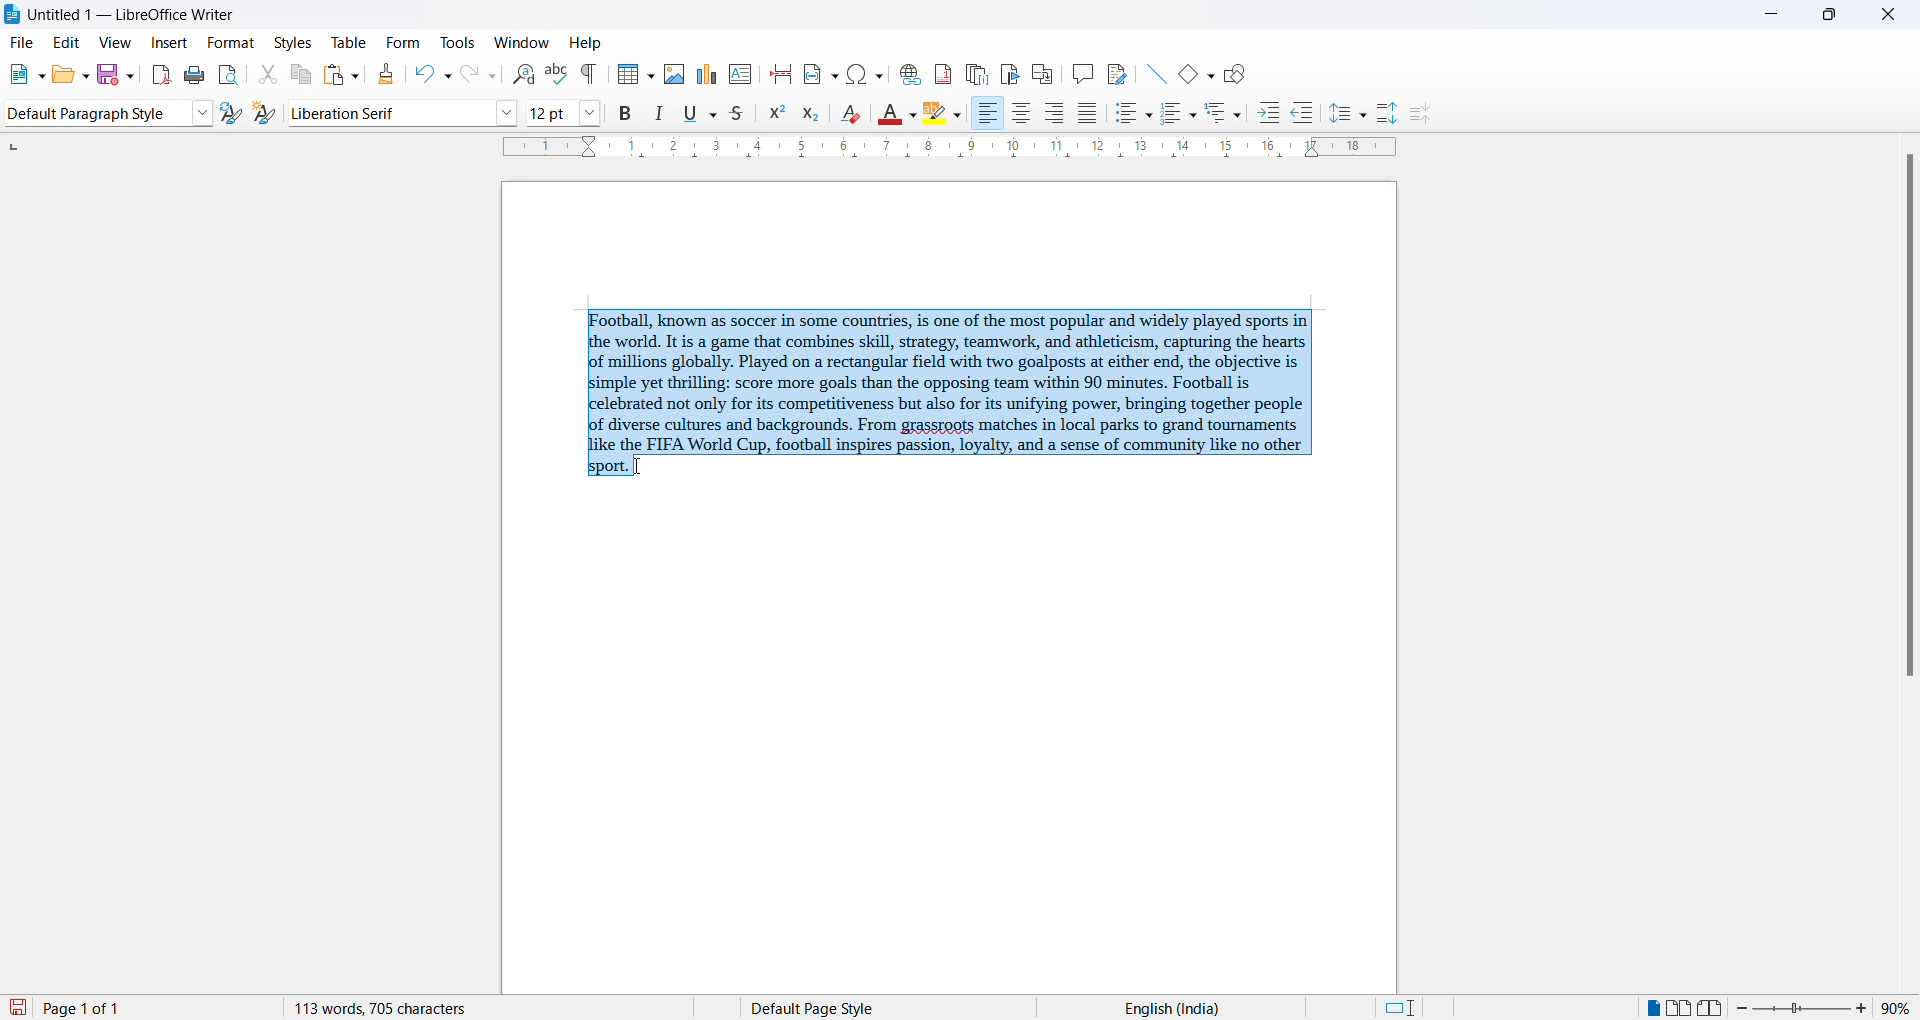 The height and width of the screenshot is (1020, 1920). I want to click on standard selection, so click(1400, 1008).